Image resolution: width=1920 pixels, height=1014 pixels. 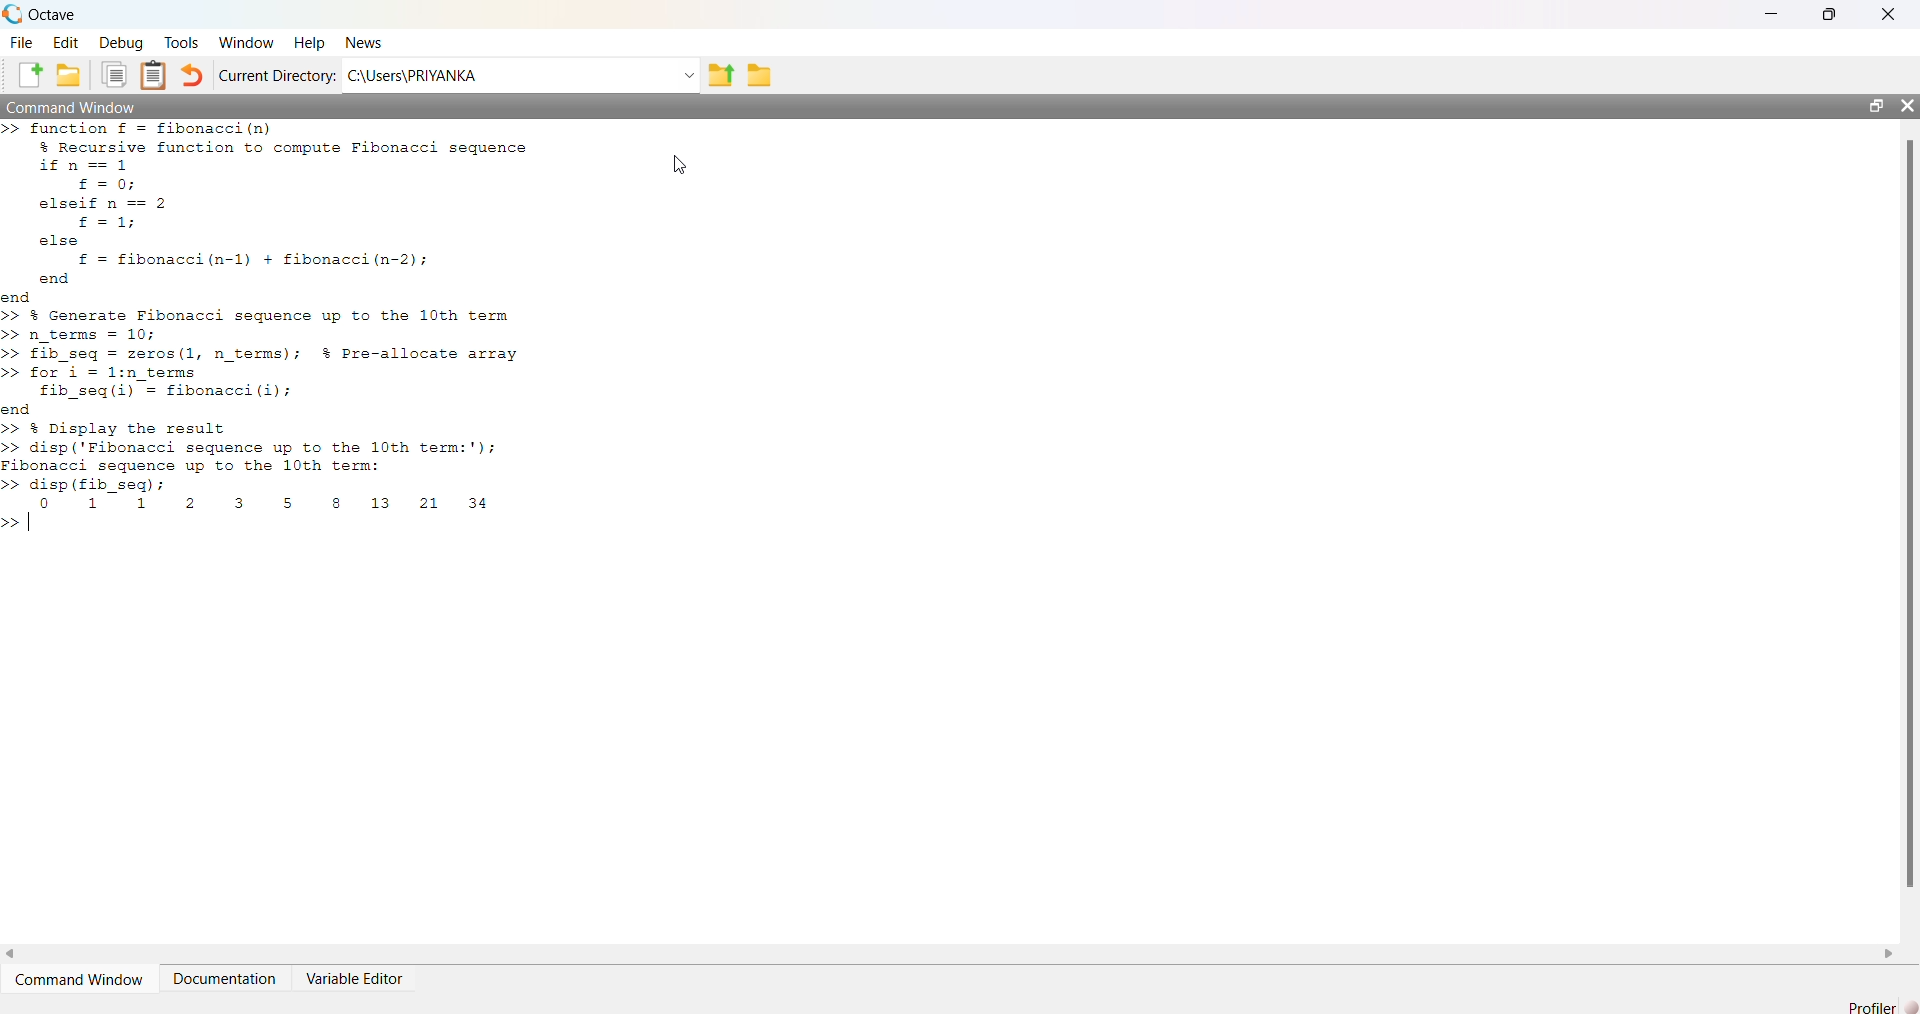 What do you see at coordinates (225, 971) in the screenshot?
I see `Documentation` at bounding box center [225, 971].